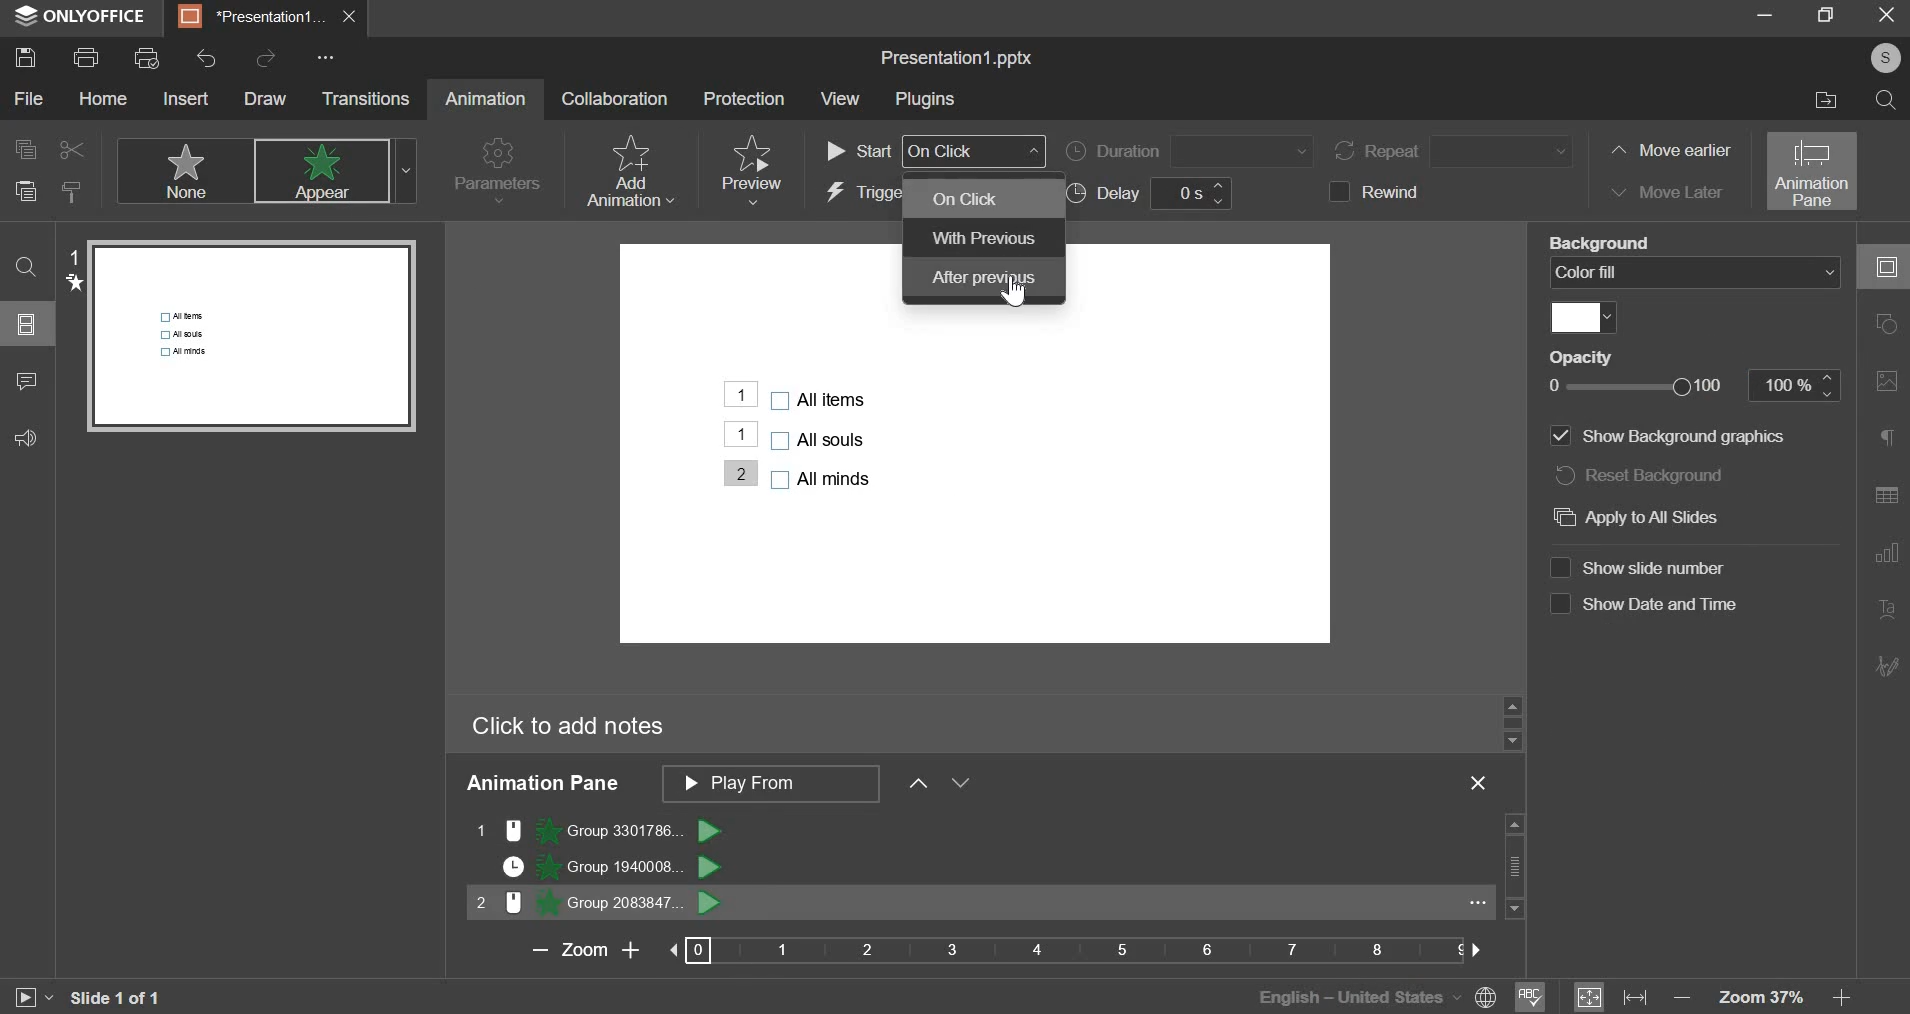 This screenshot has height=1014, width=1910. Describe the element at coordinates (1648, 517) in the screenshot. I see `apply to all slides` at that location.